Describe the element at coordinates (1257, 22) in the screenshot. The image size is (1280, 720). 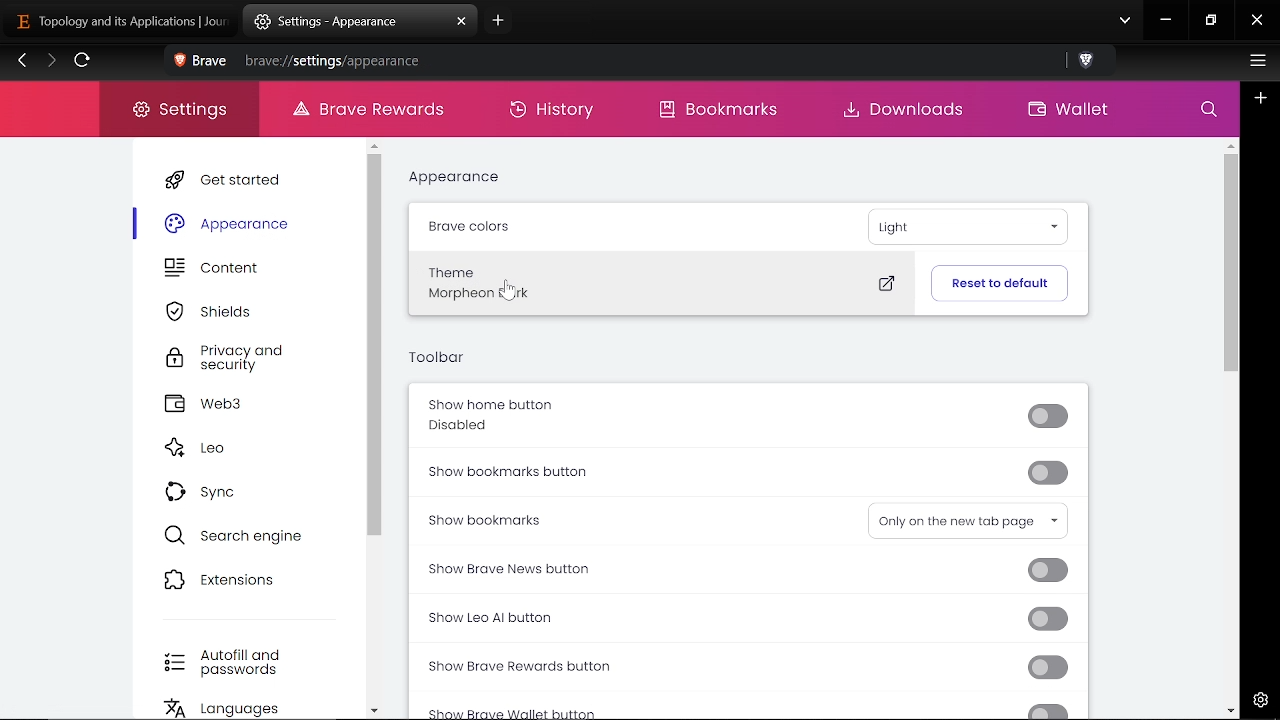
I see `Close` at that location.